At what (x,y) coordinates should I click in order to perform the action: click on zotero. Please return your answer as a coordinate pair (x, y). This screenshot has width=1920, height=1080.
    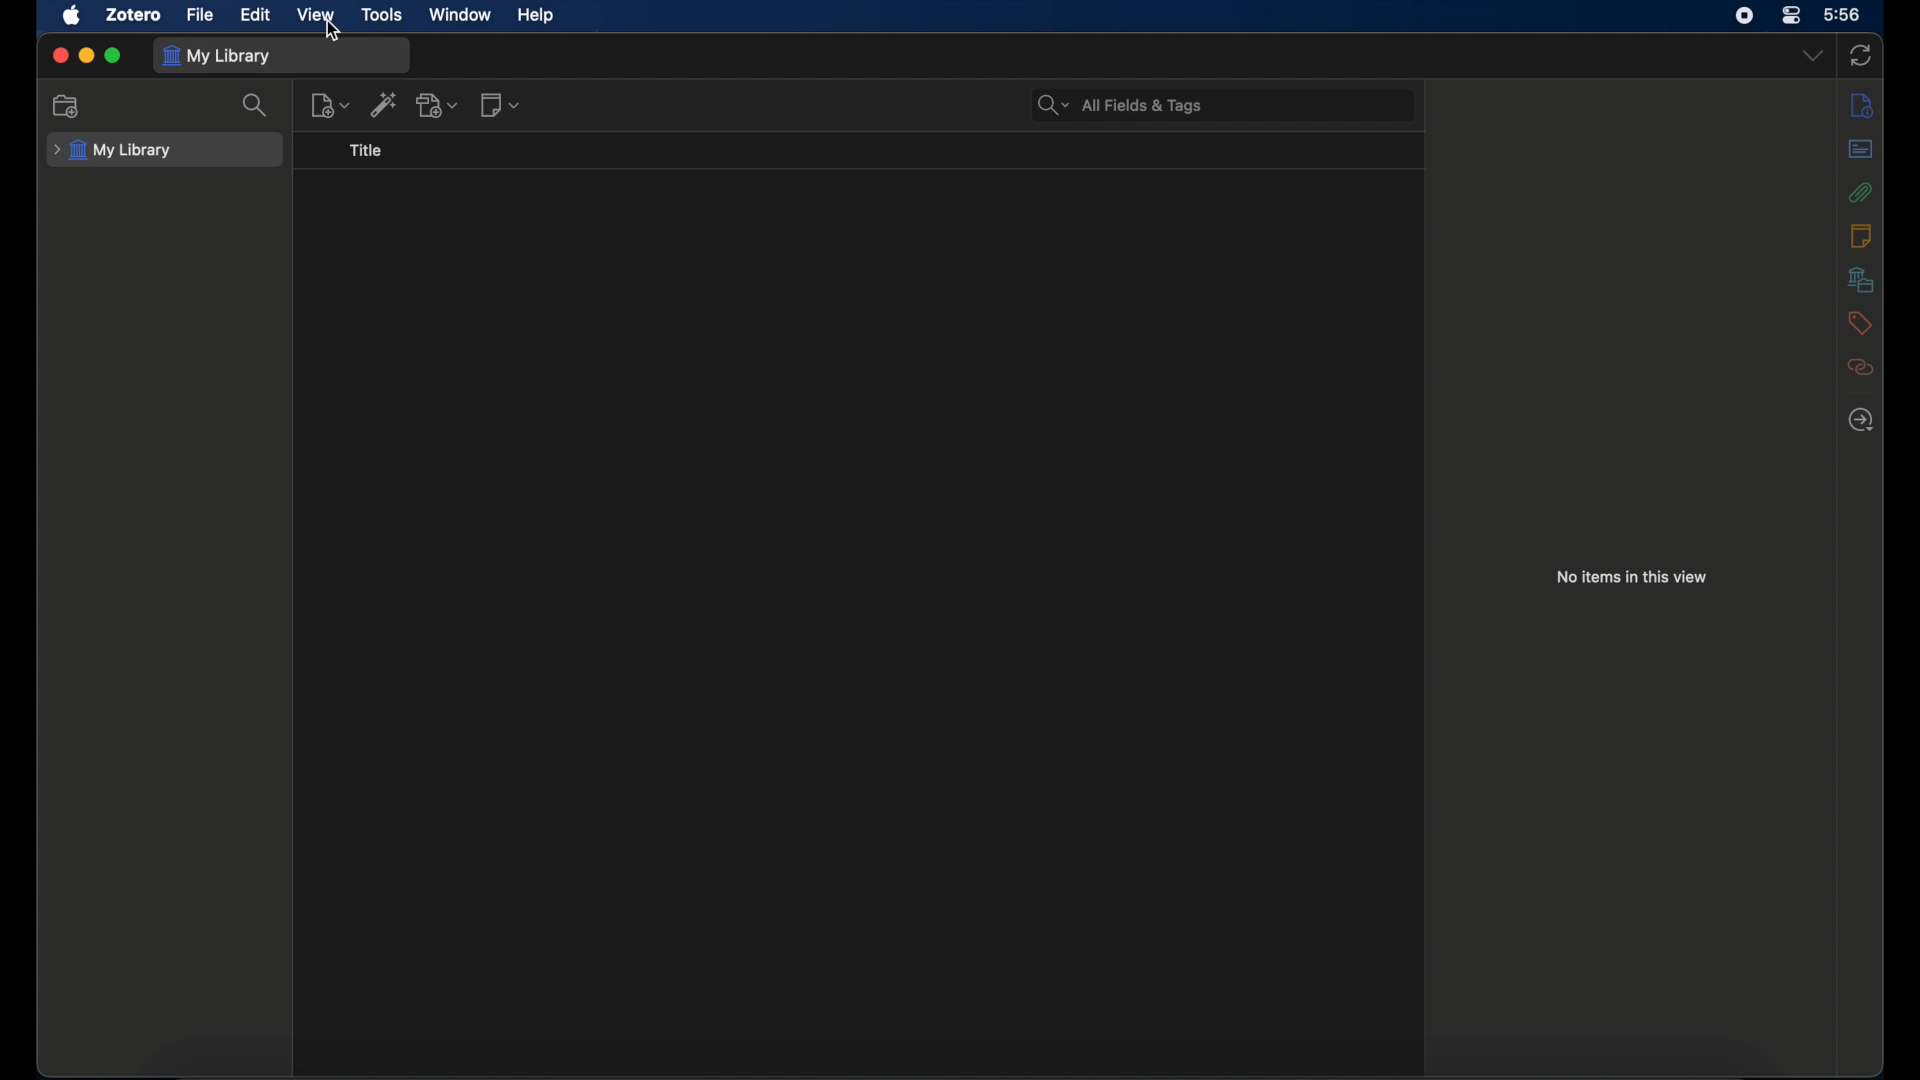
    Looking at the image, I should click on (132, 14).